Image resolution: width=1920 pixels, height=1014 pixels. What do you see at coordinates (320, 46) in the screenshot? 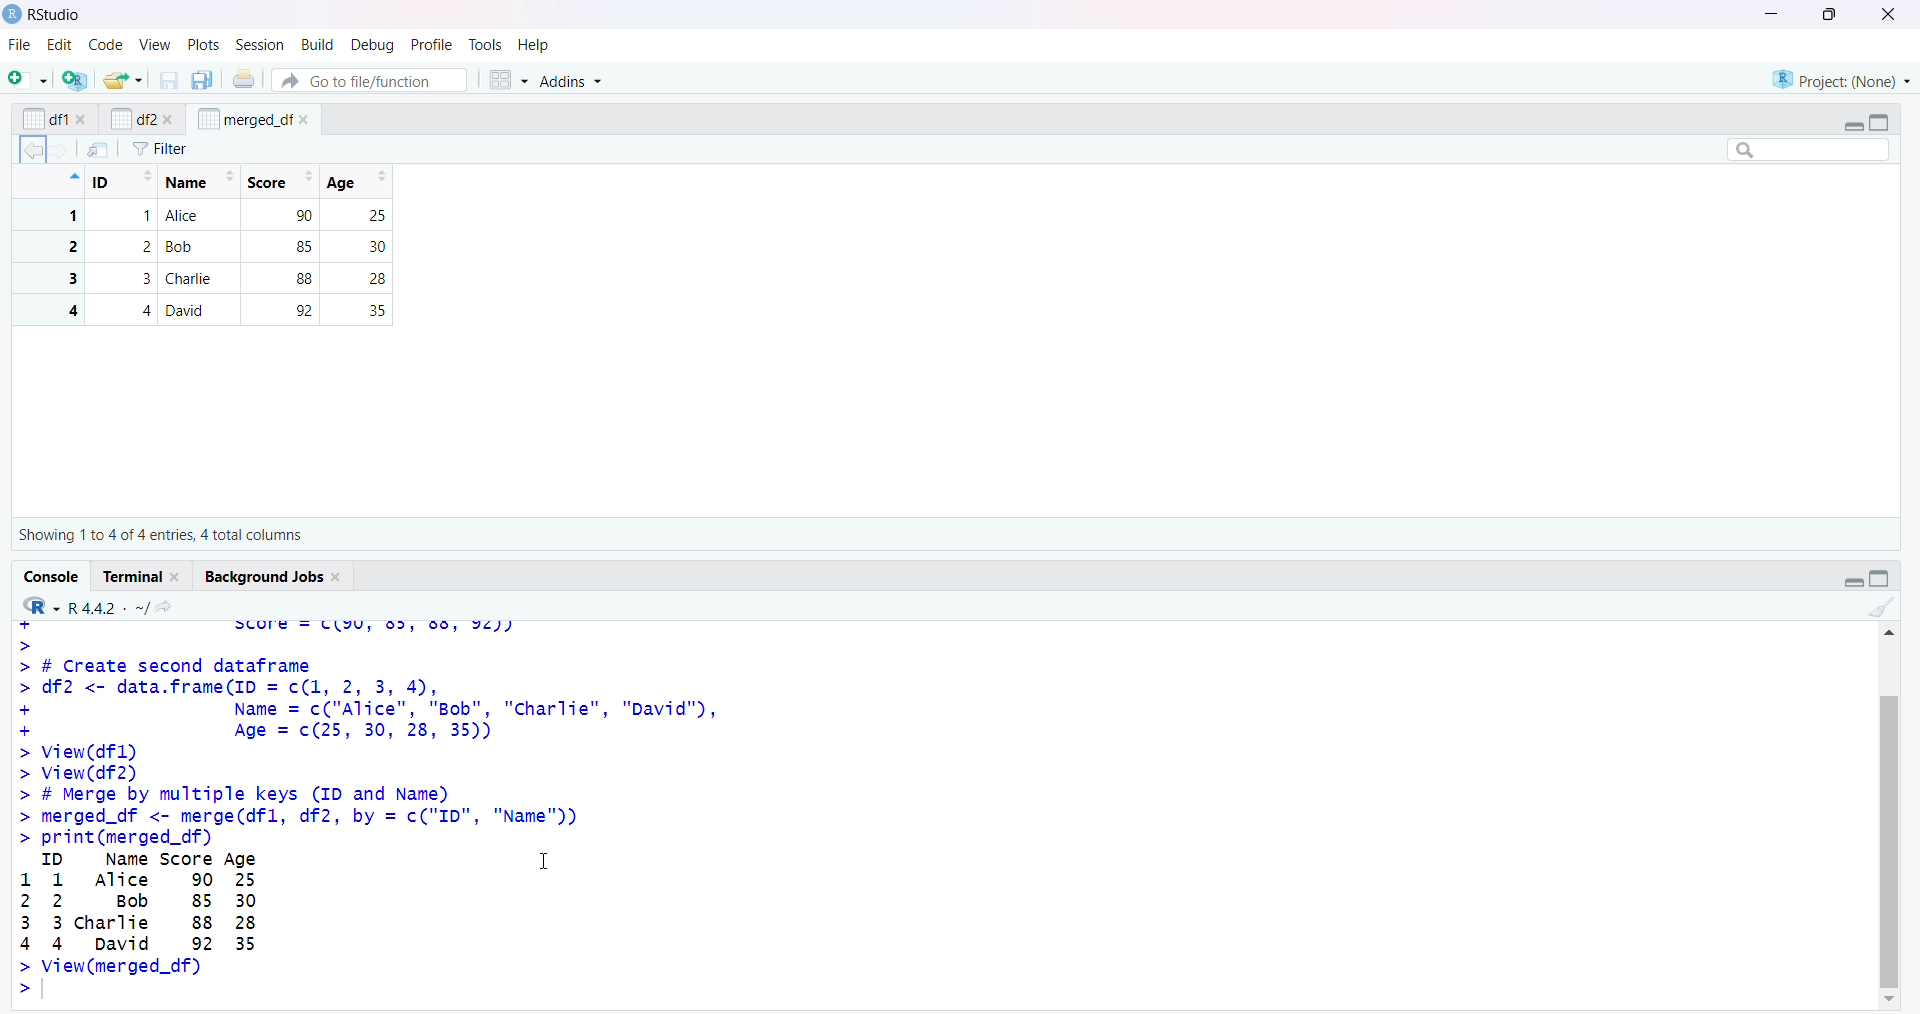
I see `build` at bounding box center [320, 46].